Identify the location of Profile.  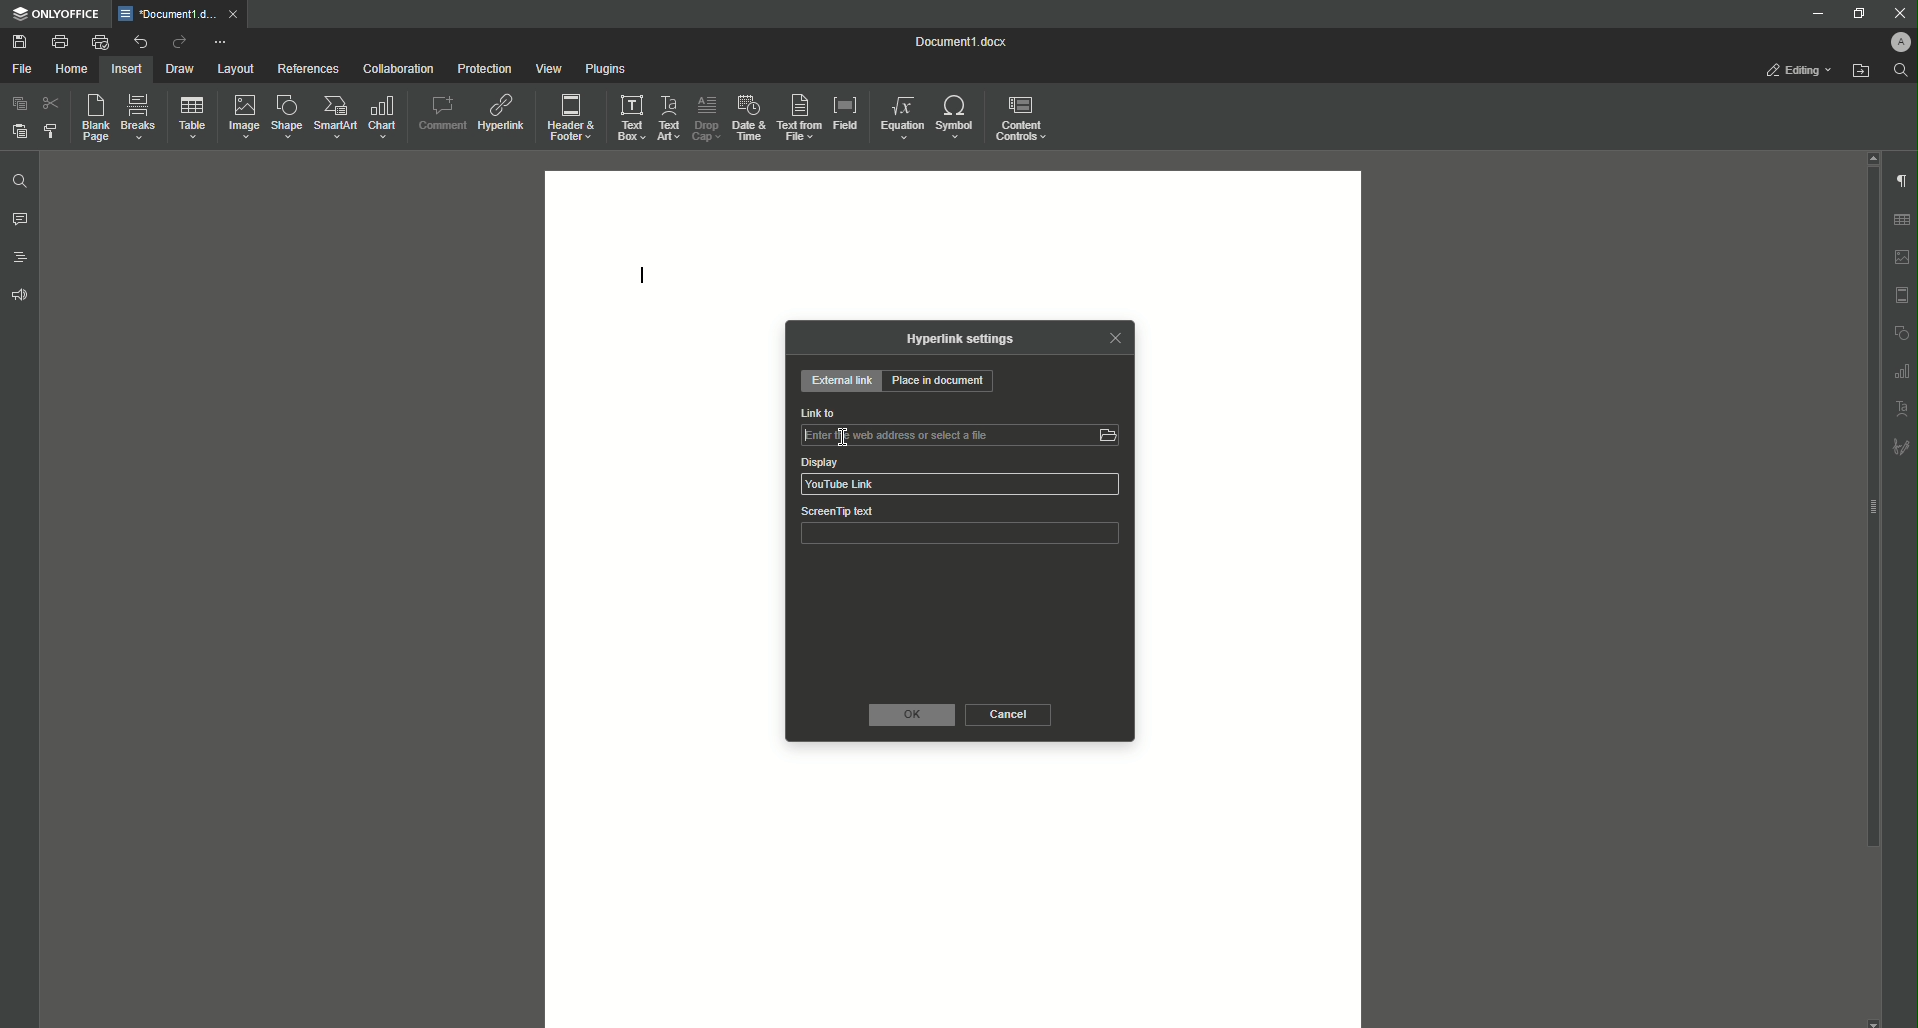
(1892, 42).